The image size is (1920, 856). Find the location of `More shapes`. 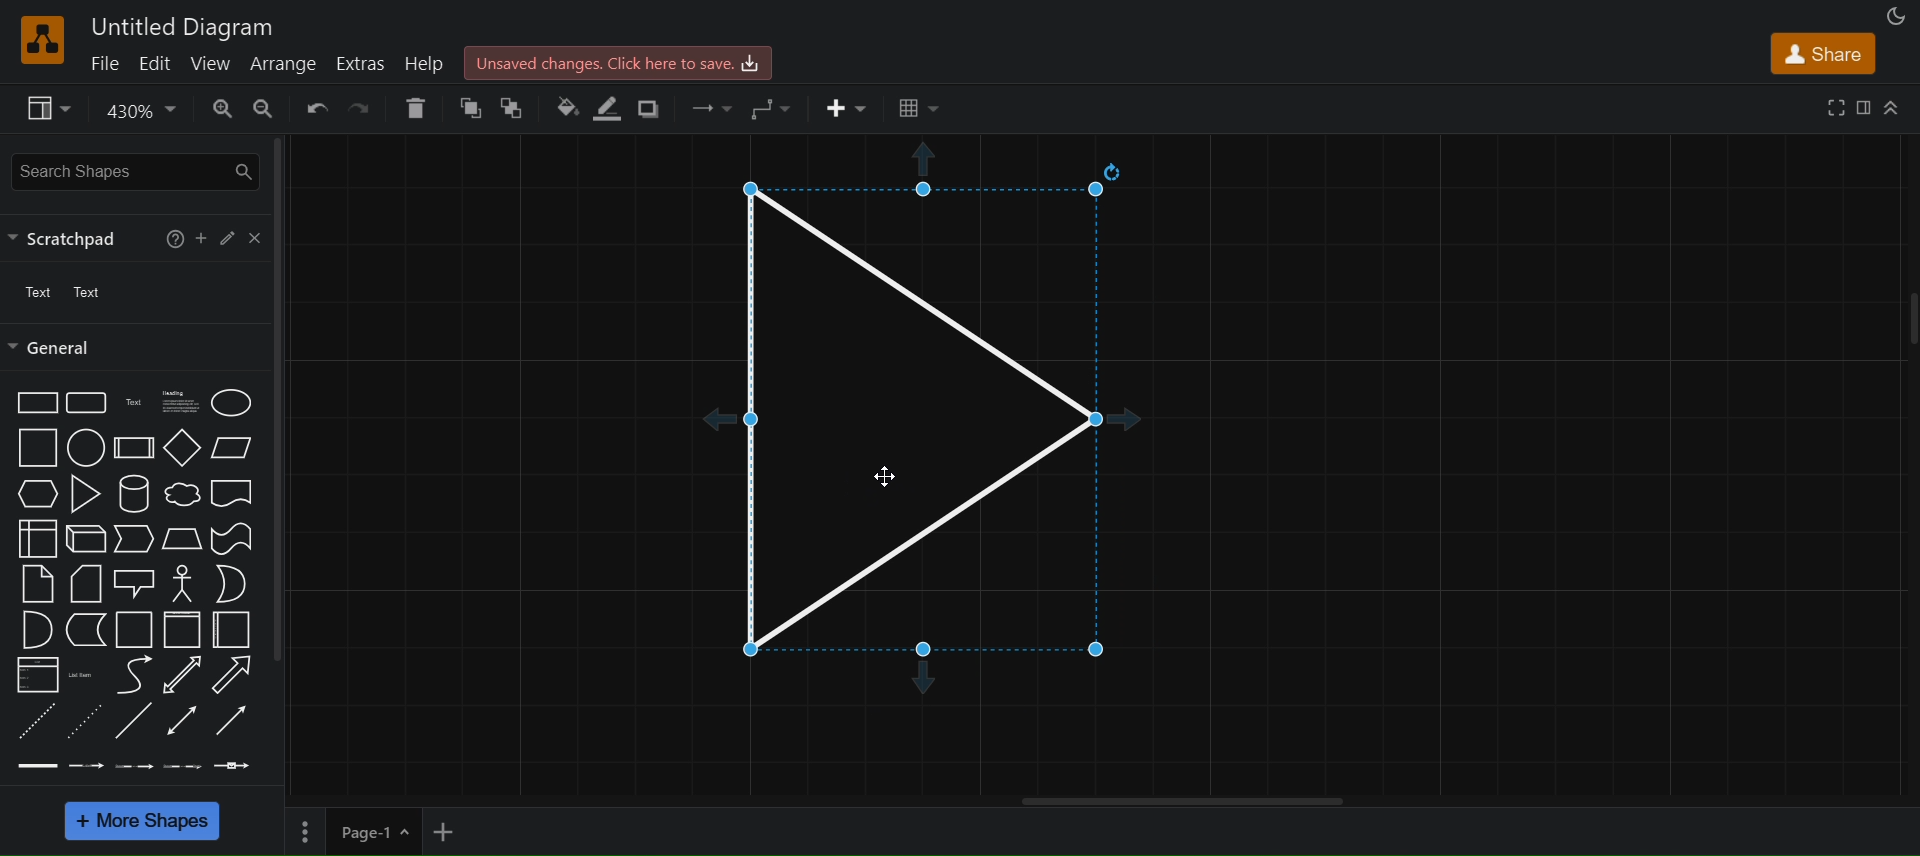

More shapes is located at coordinates (141, 821).